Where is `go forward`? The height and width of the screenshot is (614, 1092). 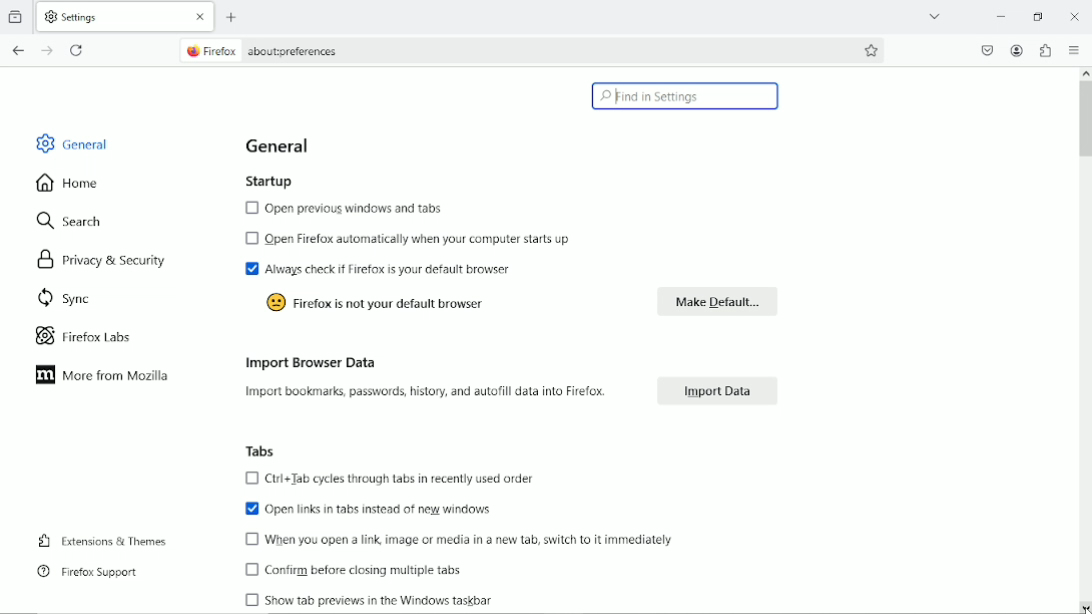 go forward is located at coordinates (45, 50).